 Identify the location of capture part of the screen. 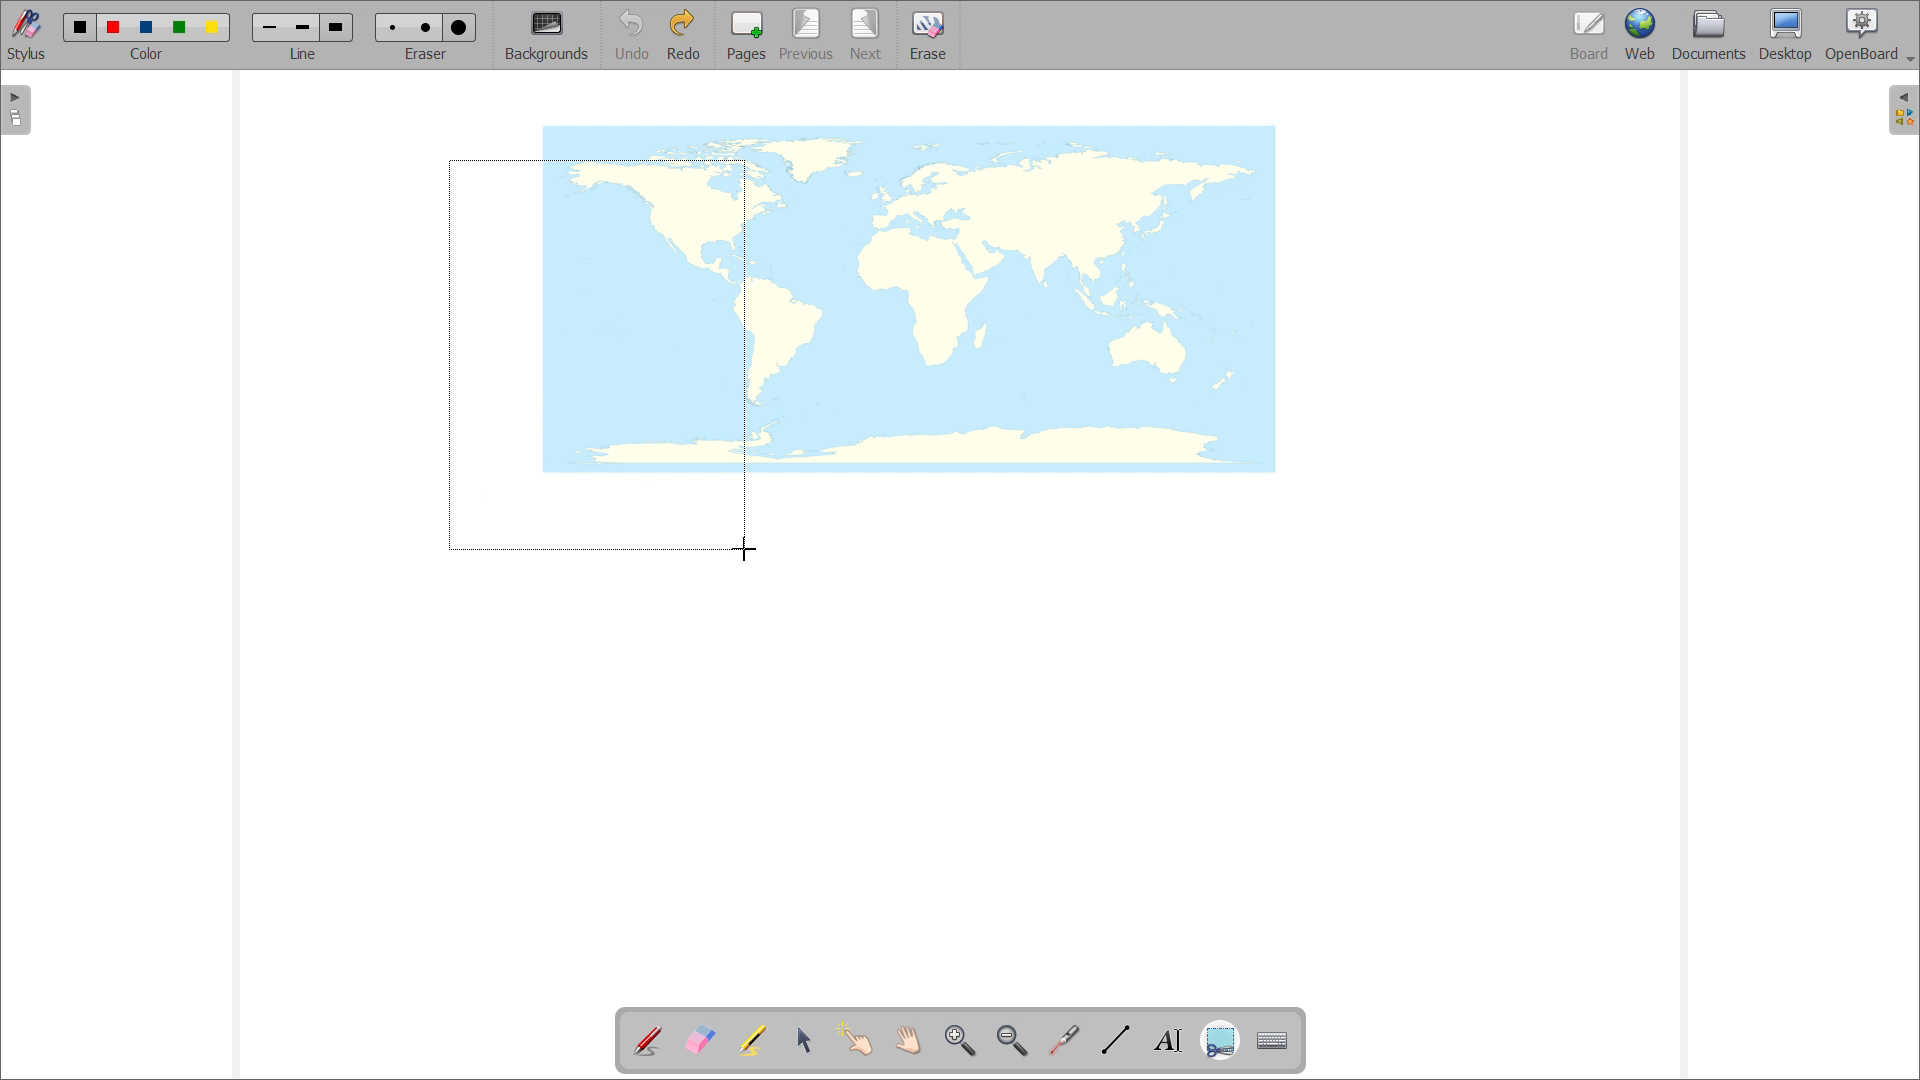
(1220, 1042).